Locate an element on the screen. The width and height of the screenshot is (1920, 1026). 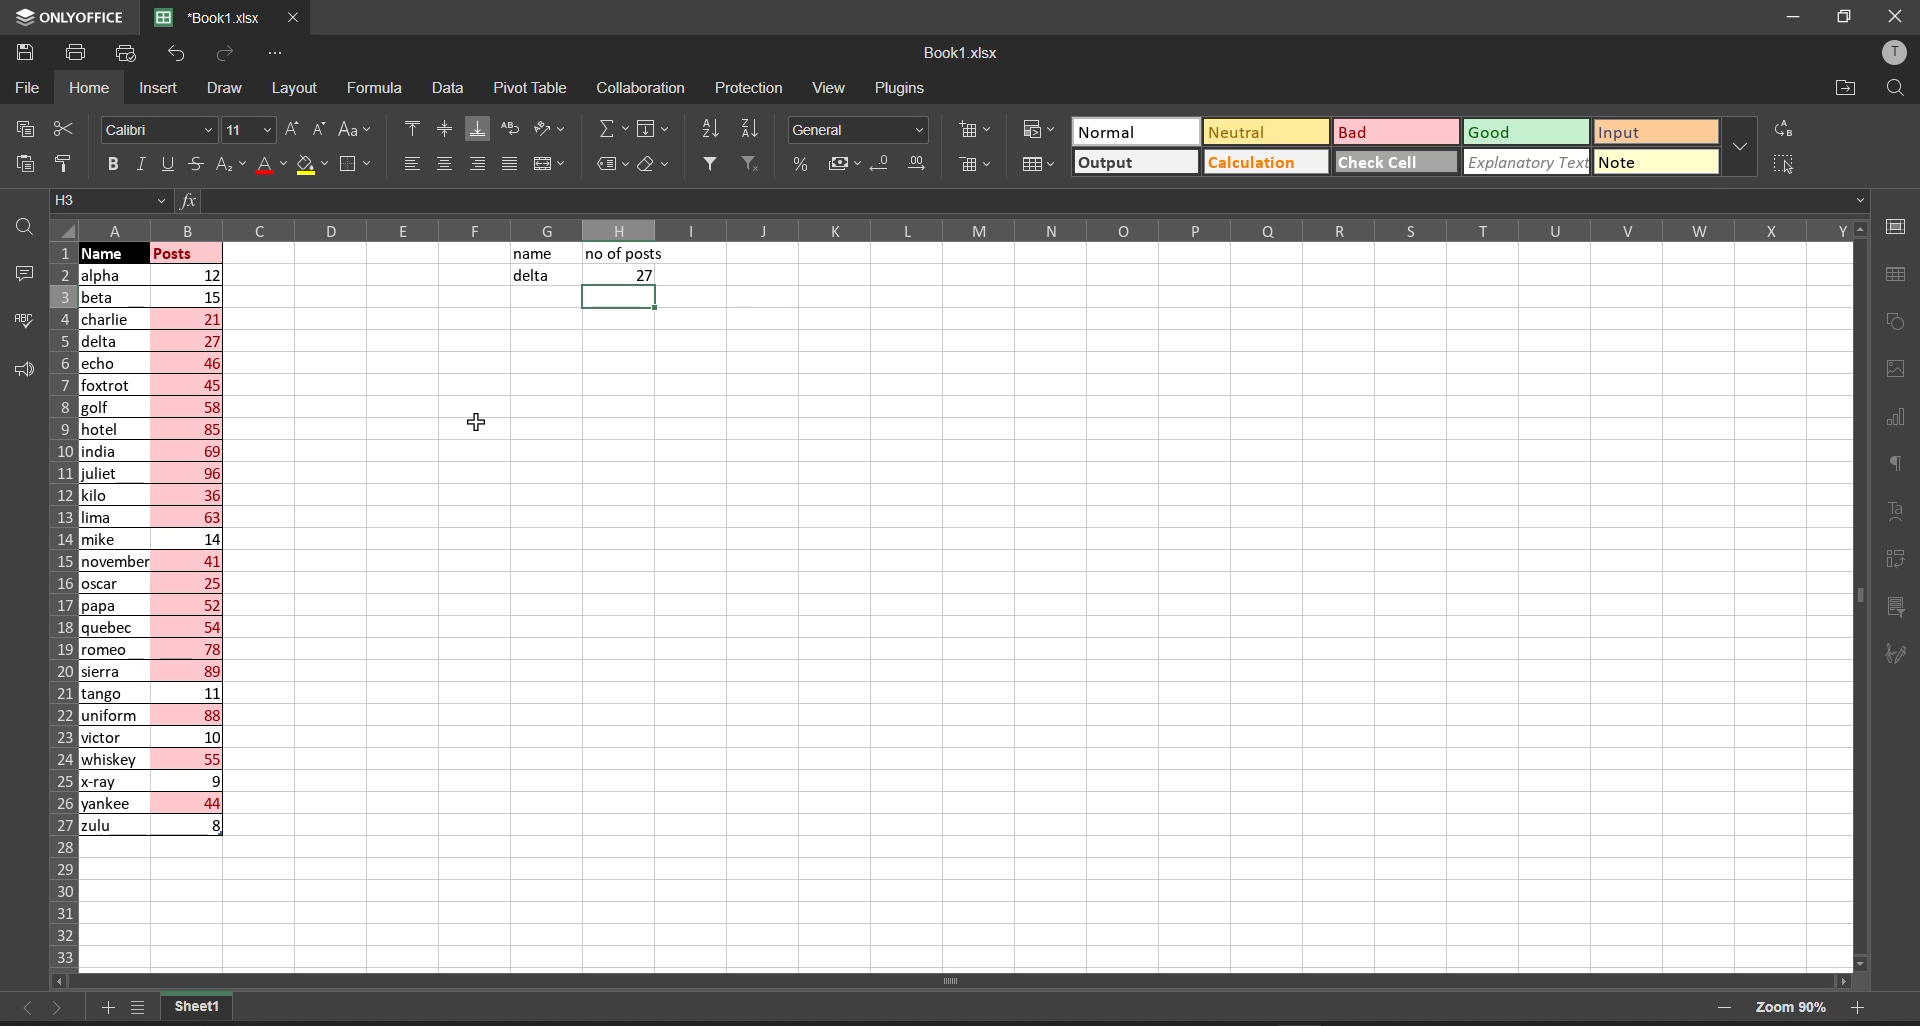
file is located at coordinates (29, 86).